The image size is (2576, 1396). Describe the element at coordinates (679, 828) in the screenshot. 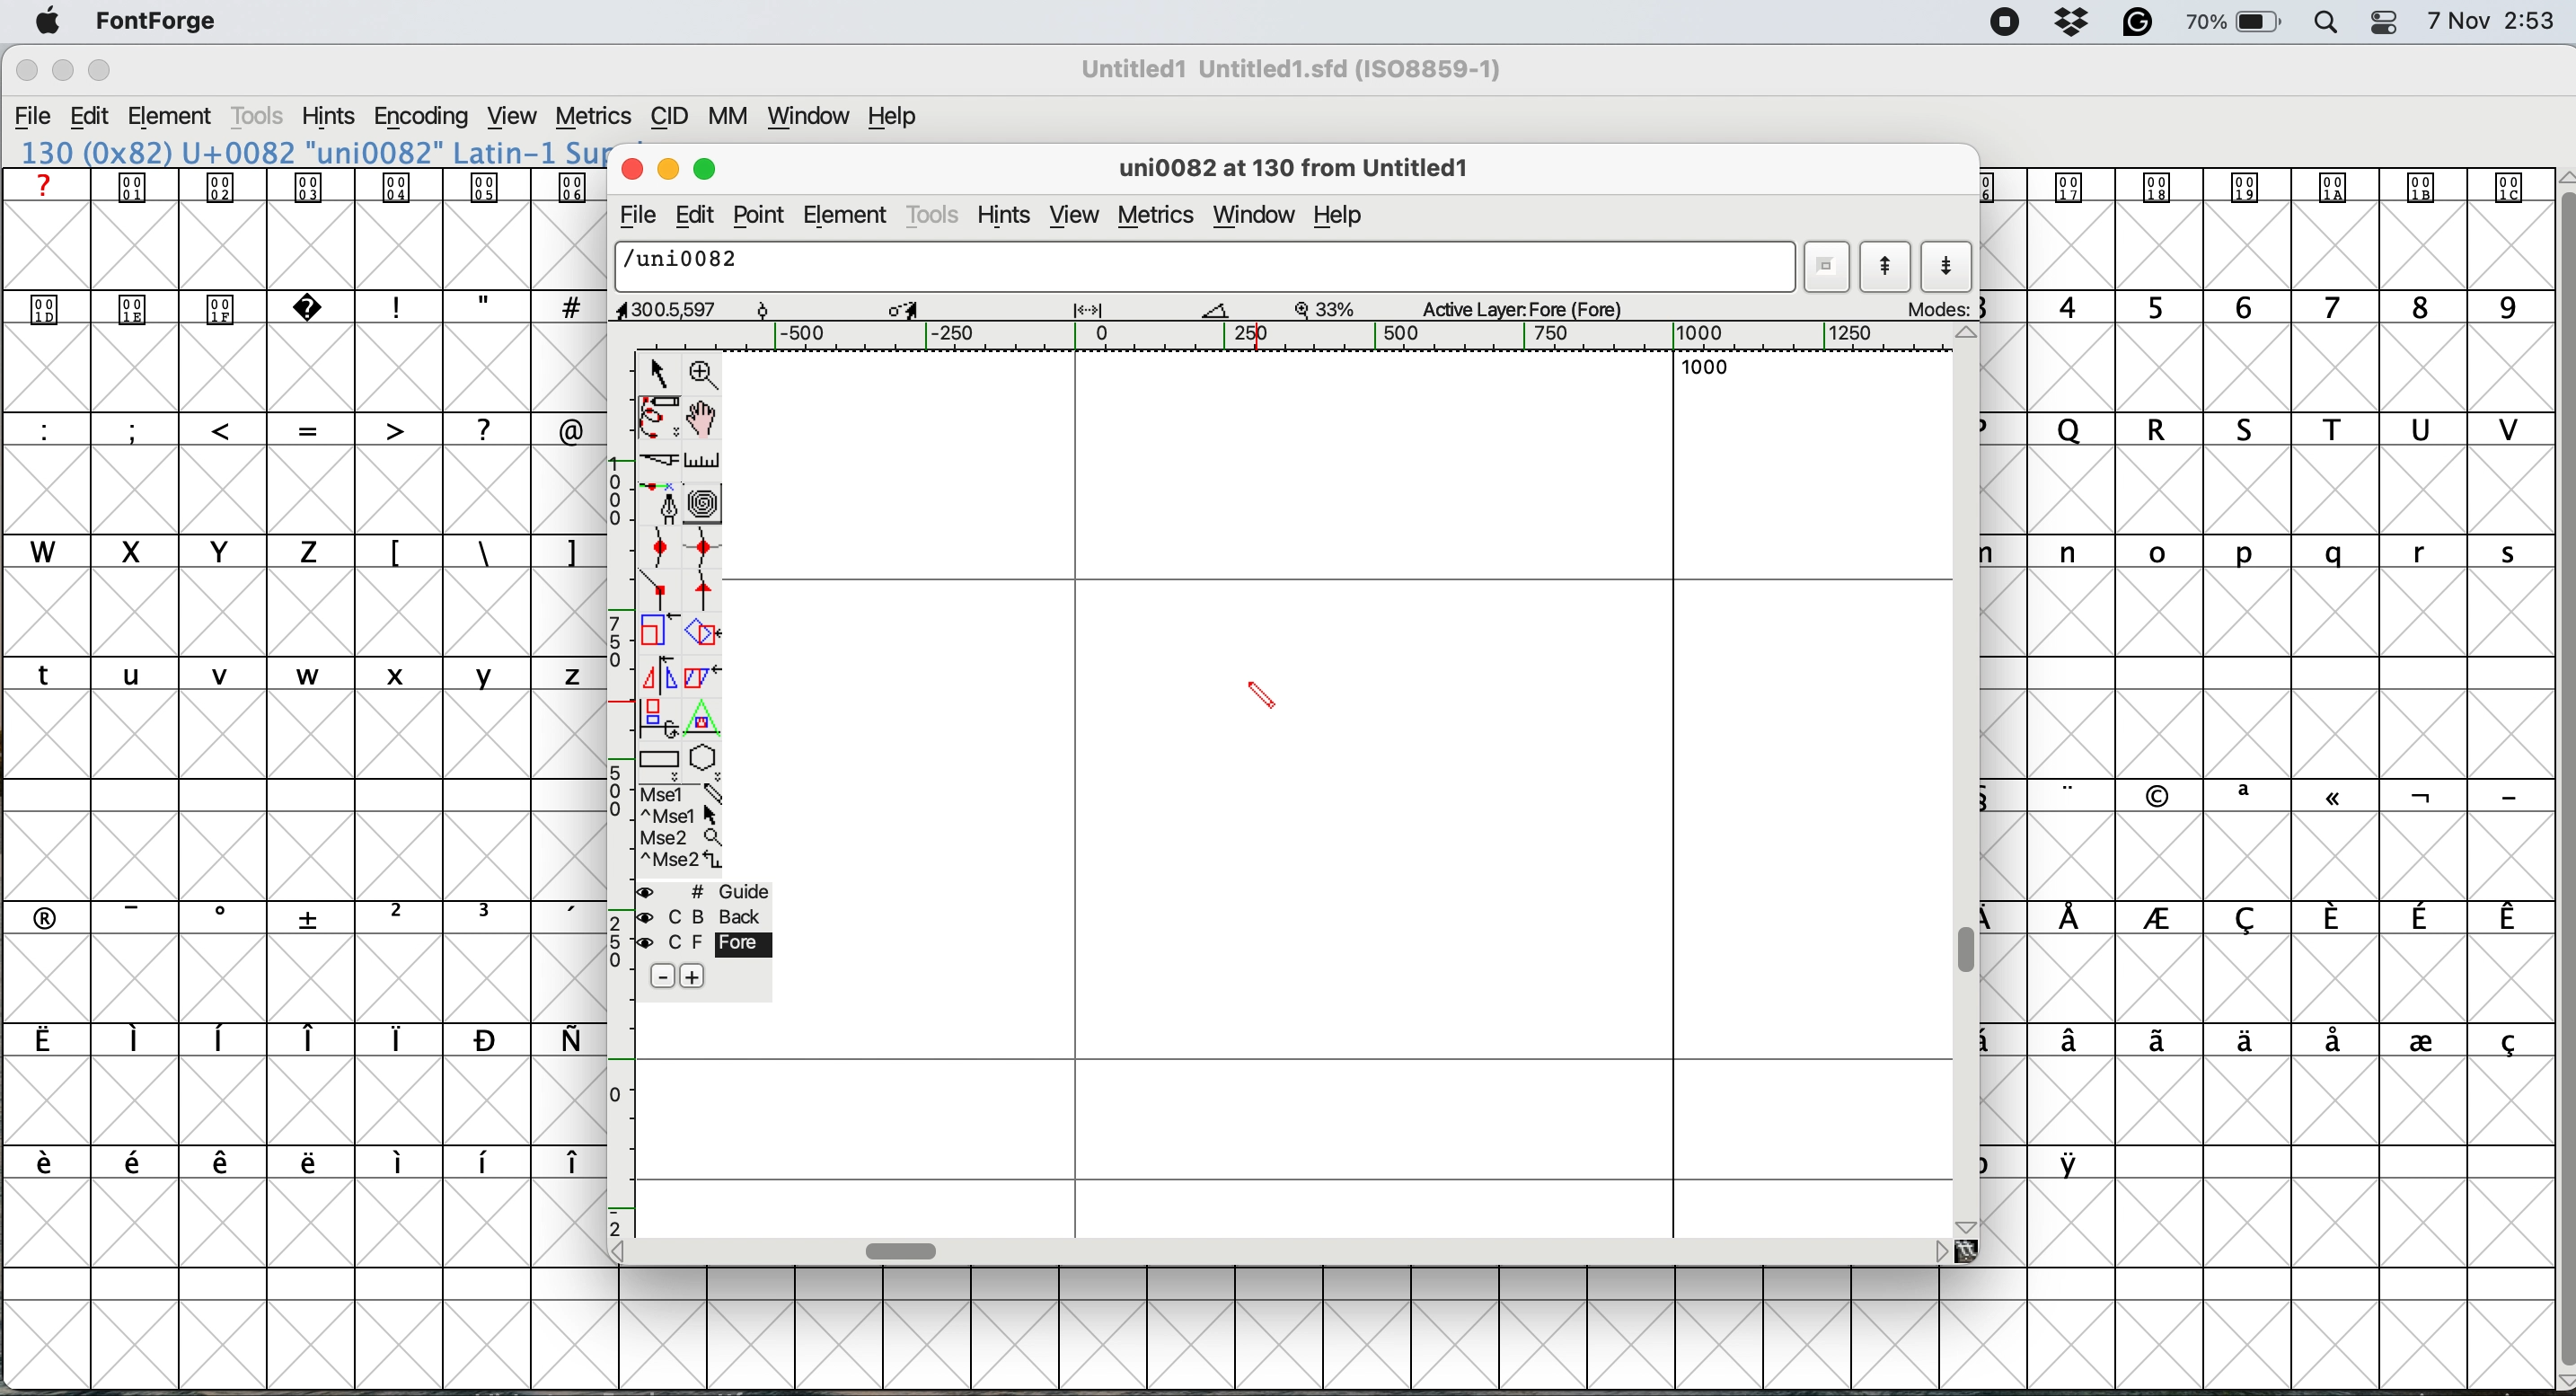

I see `more options` at that location.